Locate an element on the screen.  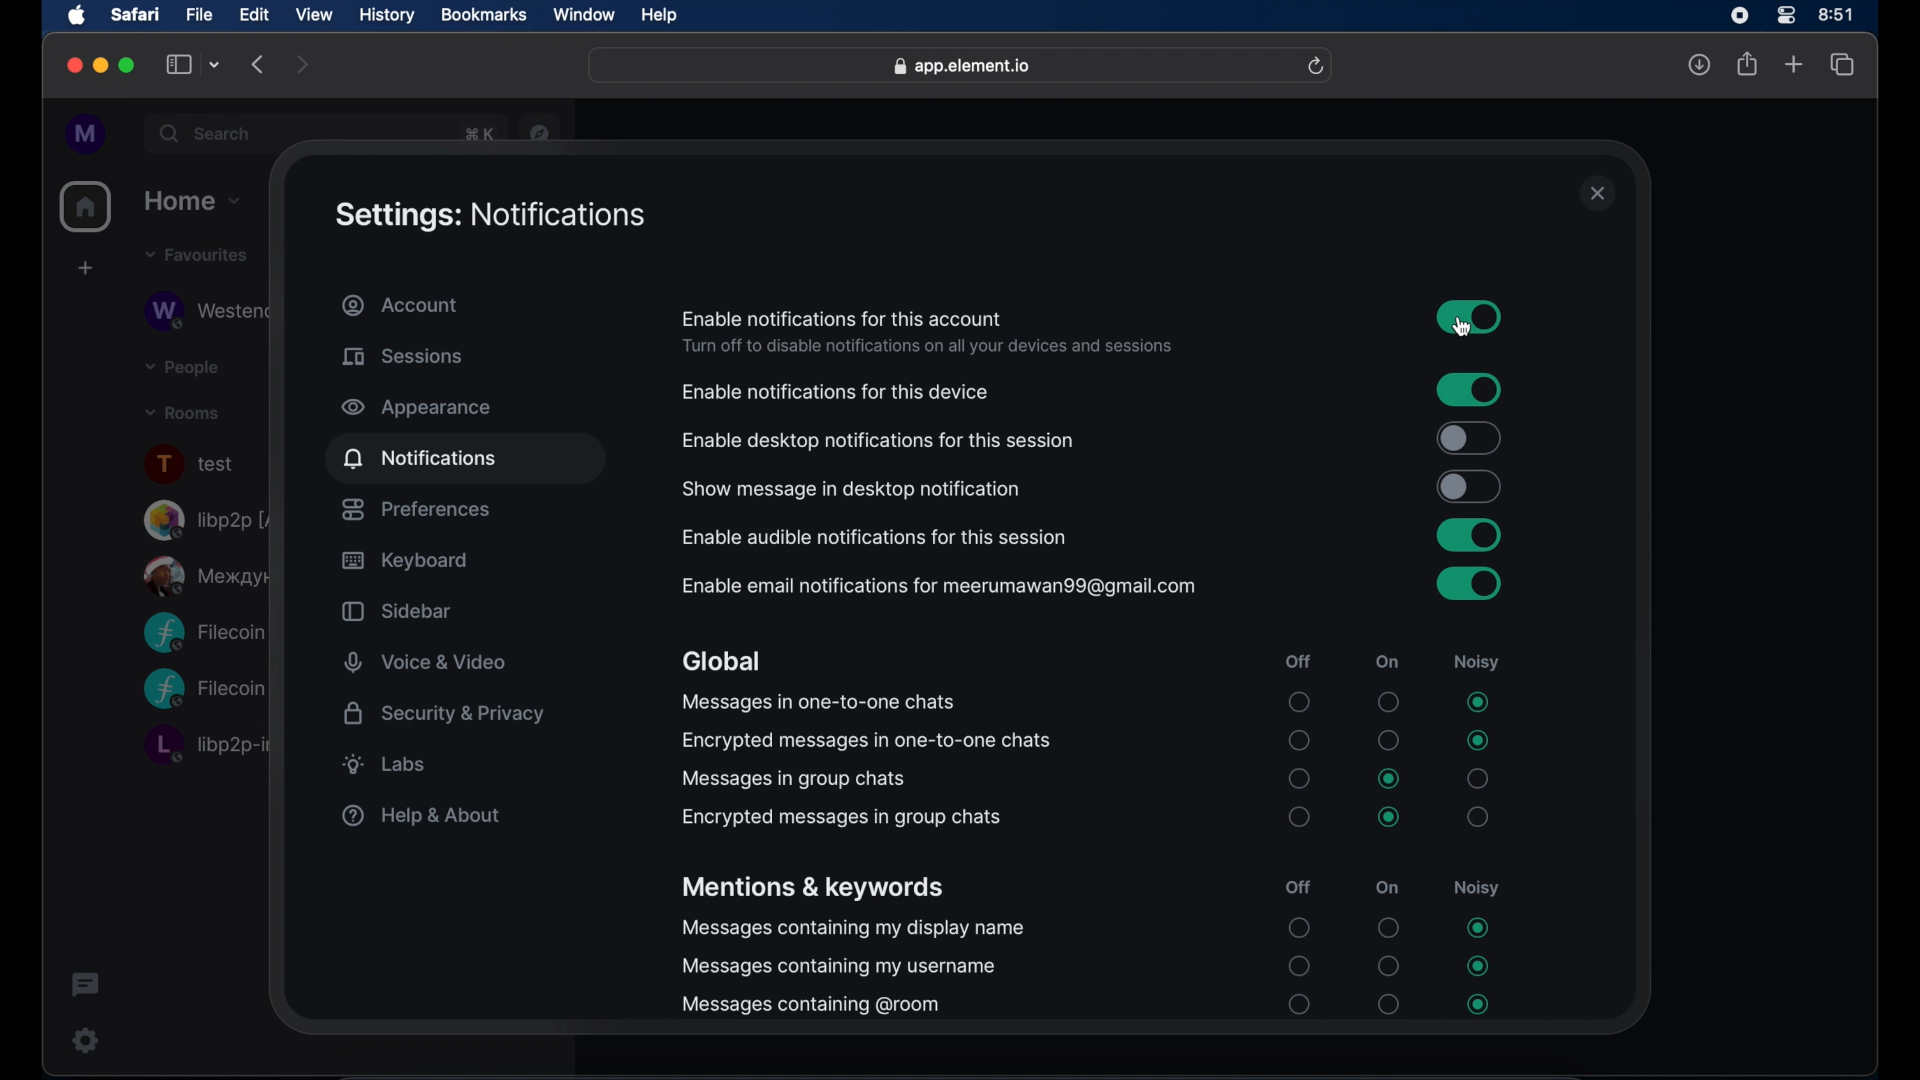
people drop down is located at coordinates (180, 368).